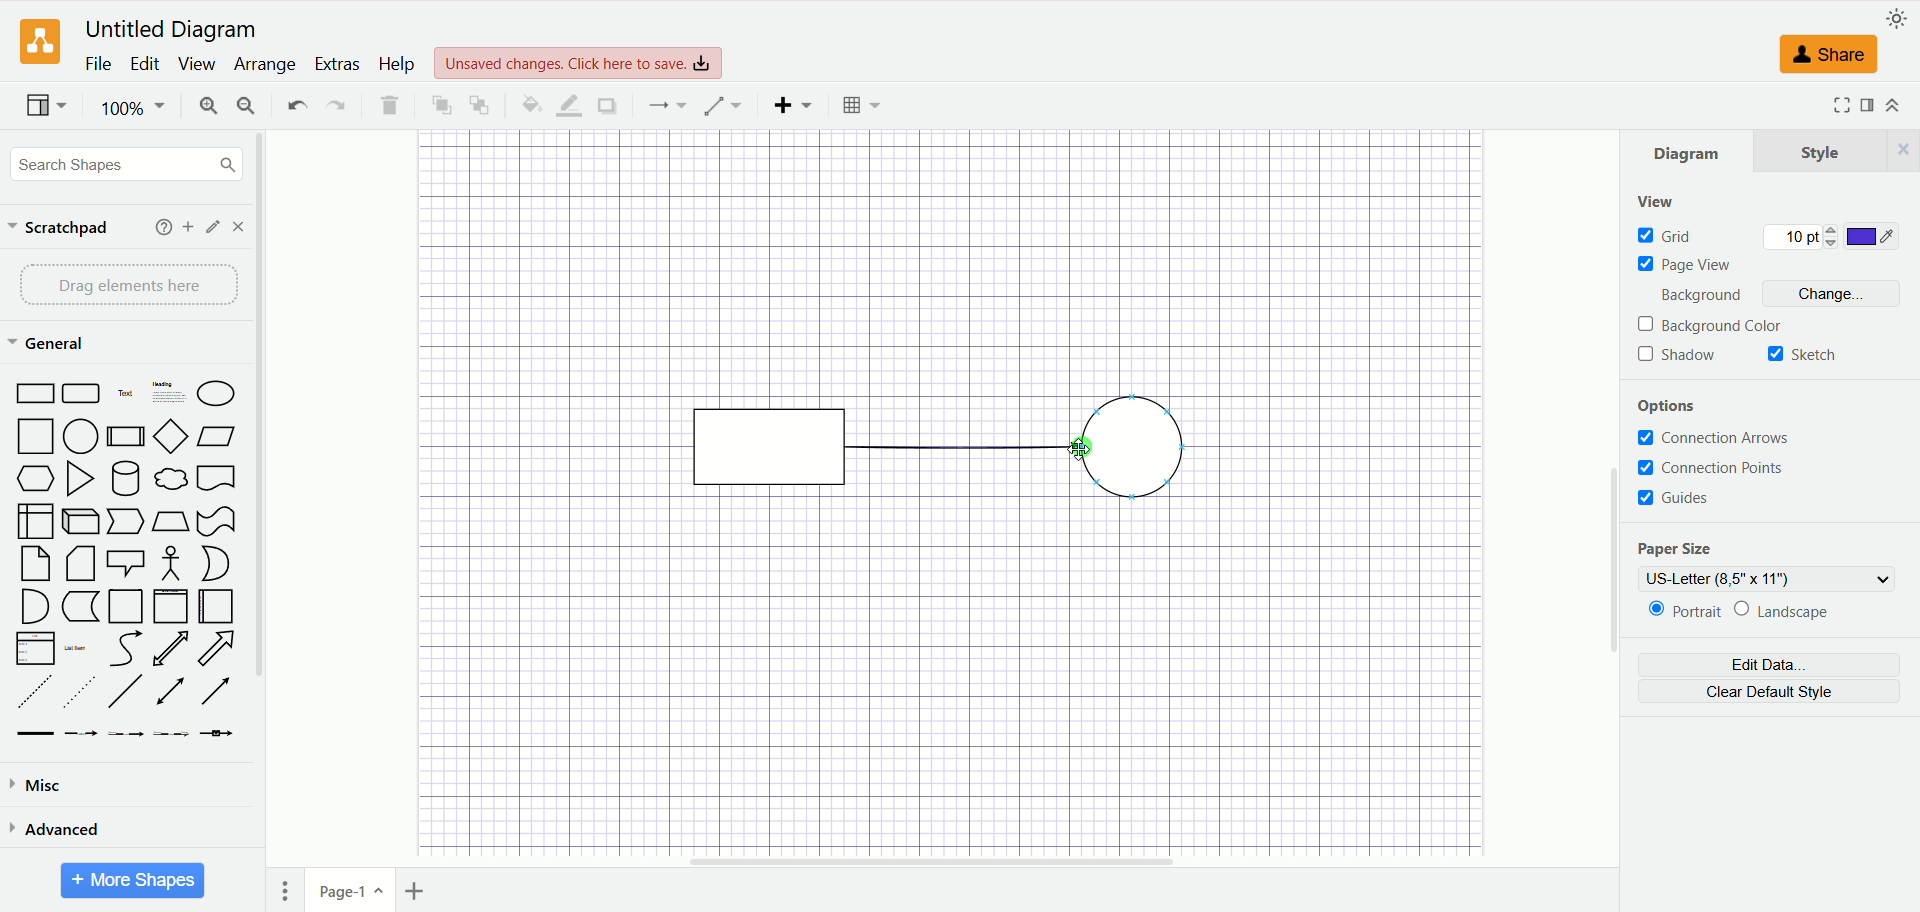  Describe the element at coordinates (1781, 610) in the screenshot. I see `landscape` at that location.